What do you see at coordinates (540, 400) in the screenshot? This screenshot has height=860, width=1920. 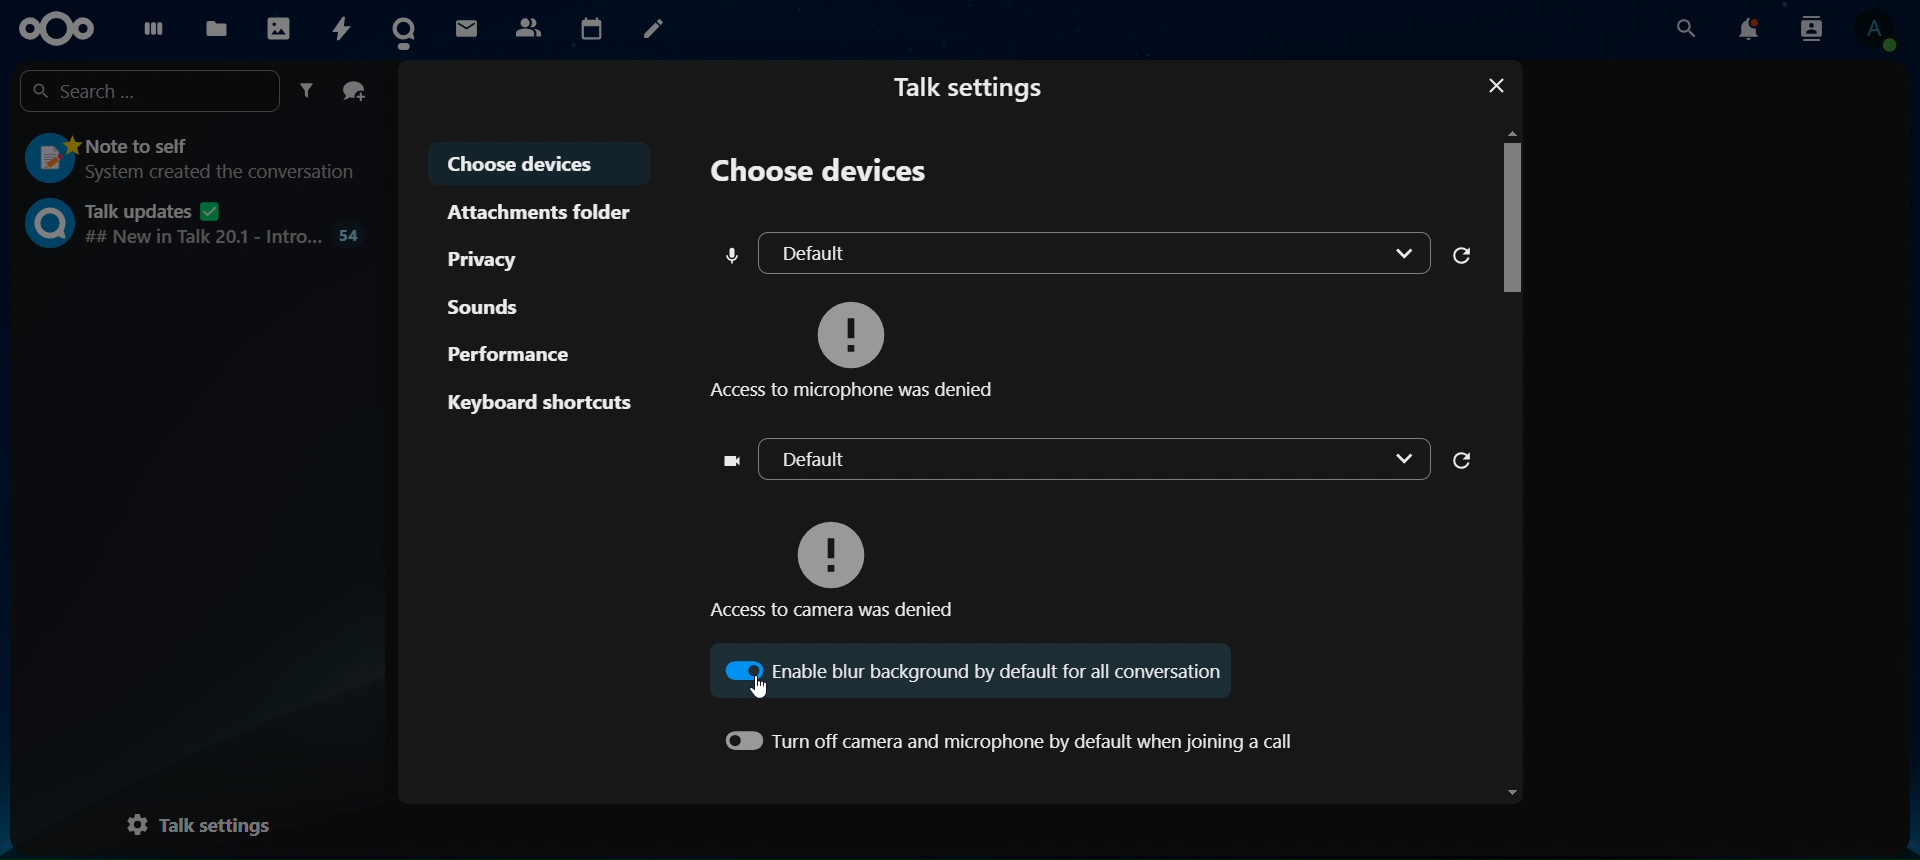 I see `keyboard shortcuts` at bounding box center [540, 400].